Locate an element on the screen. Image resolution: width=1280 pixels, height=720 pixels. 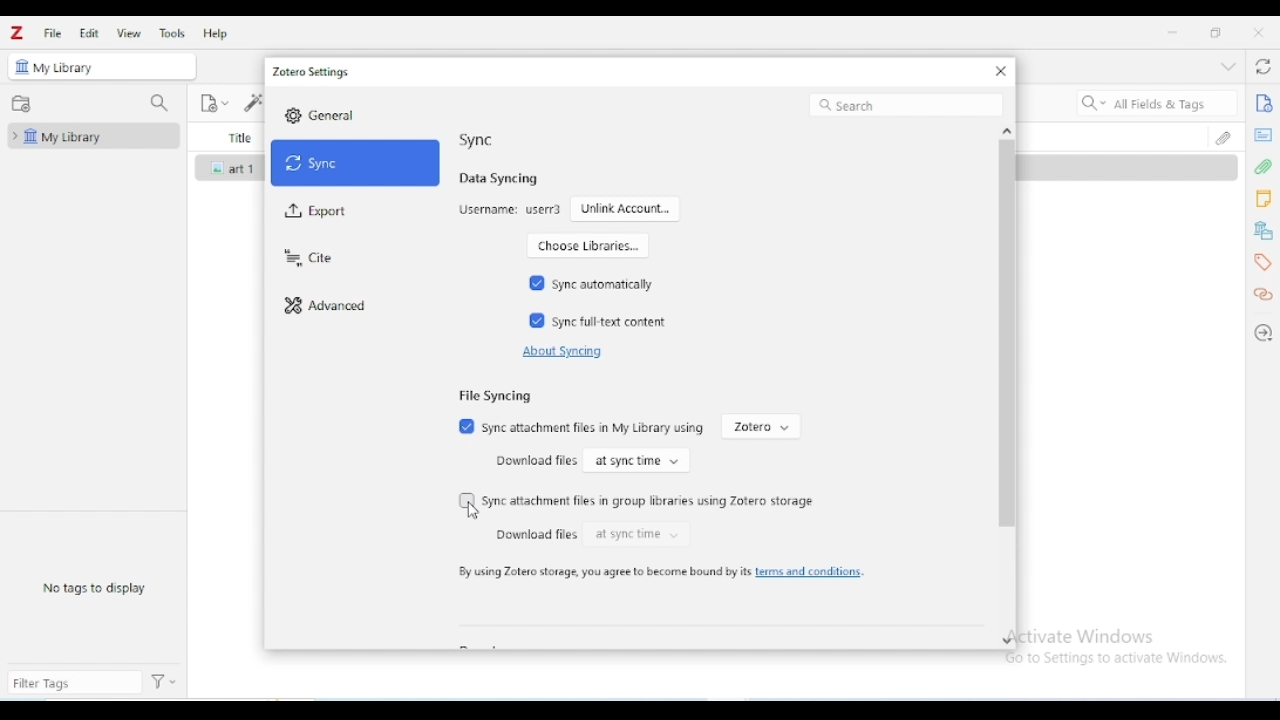
sync is located at coordinates (476, 139).